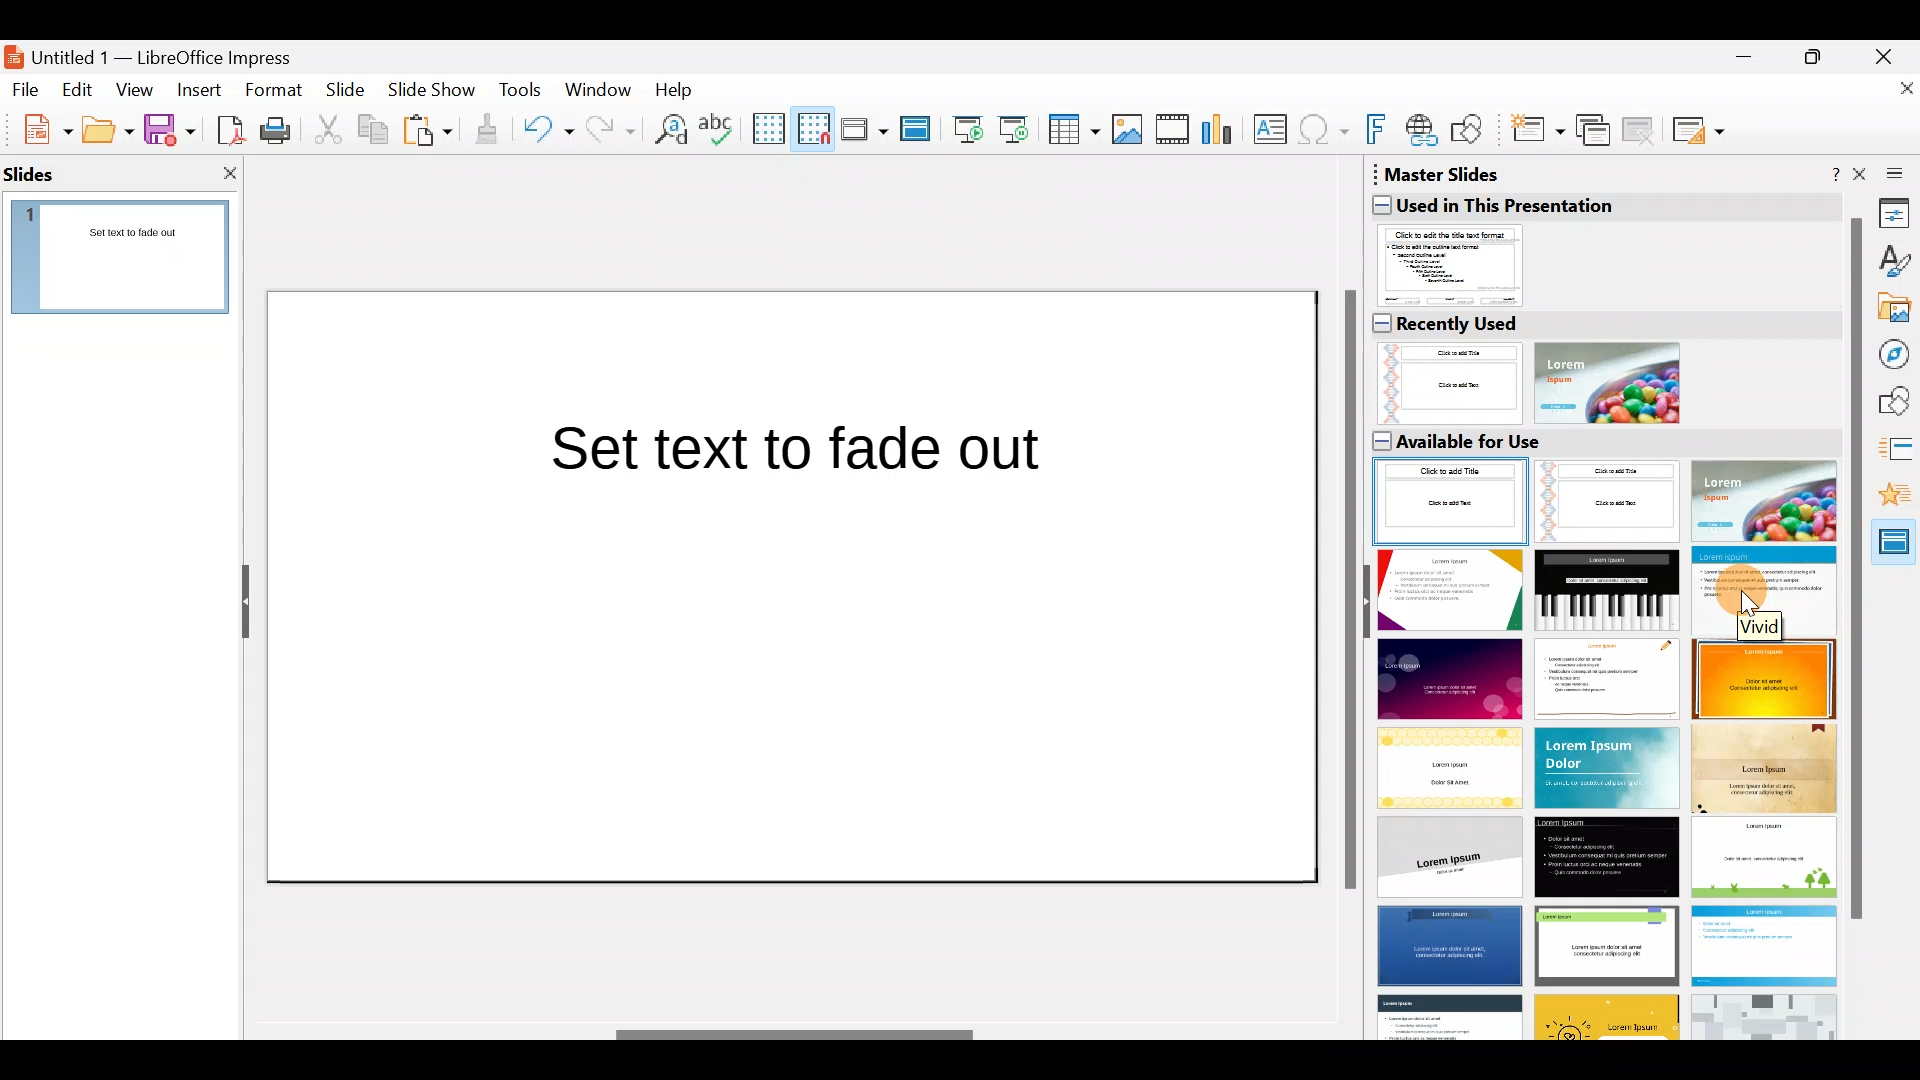  What do you see at coordinates (1274, 131) in the screenshot?
I see `Insert text box` at bounding box center [1274, 131].